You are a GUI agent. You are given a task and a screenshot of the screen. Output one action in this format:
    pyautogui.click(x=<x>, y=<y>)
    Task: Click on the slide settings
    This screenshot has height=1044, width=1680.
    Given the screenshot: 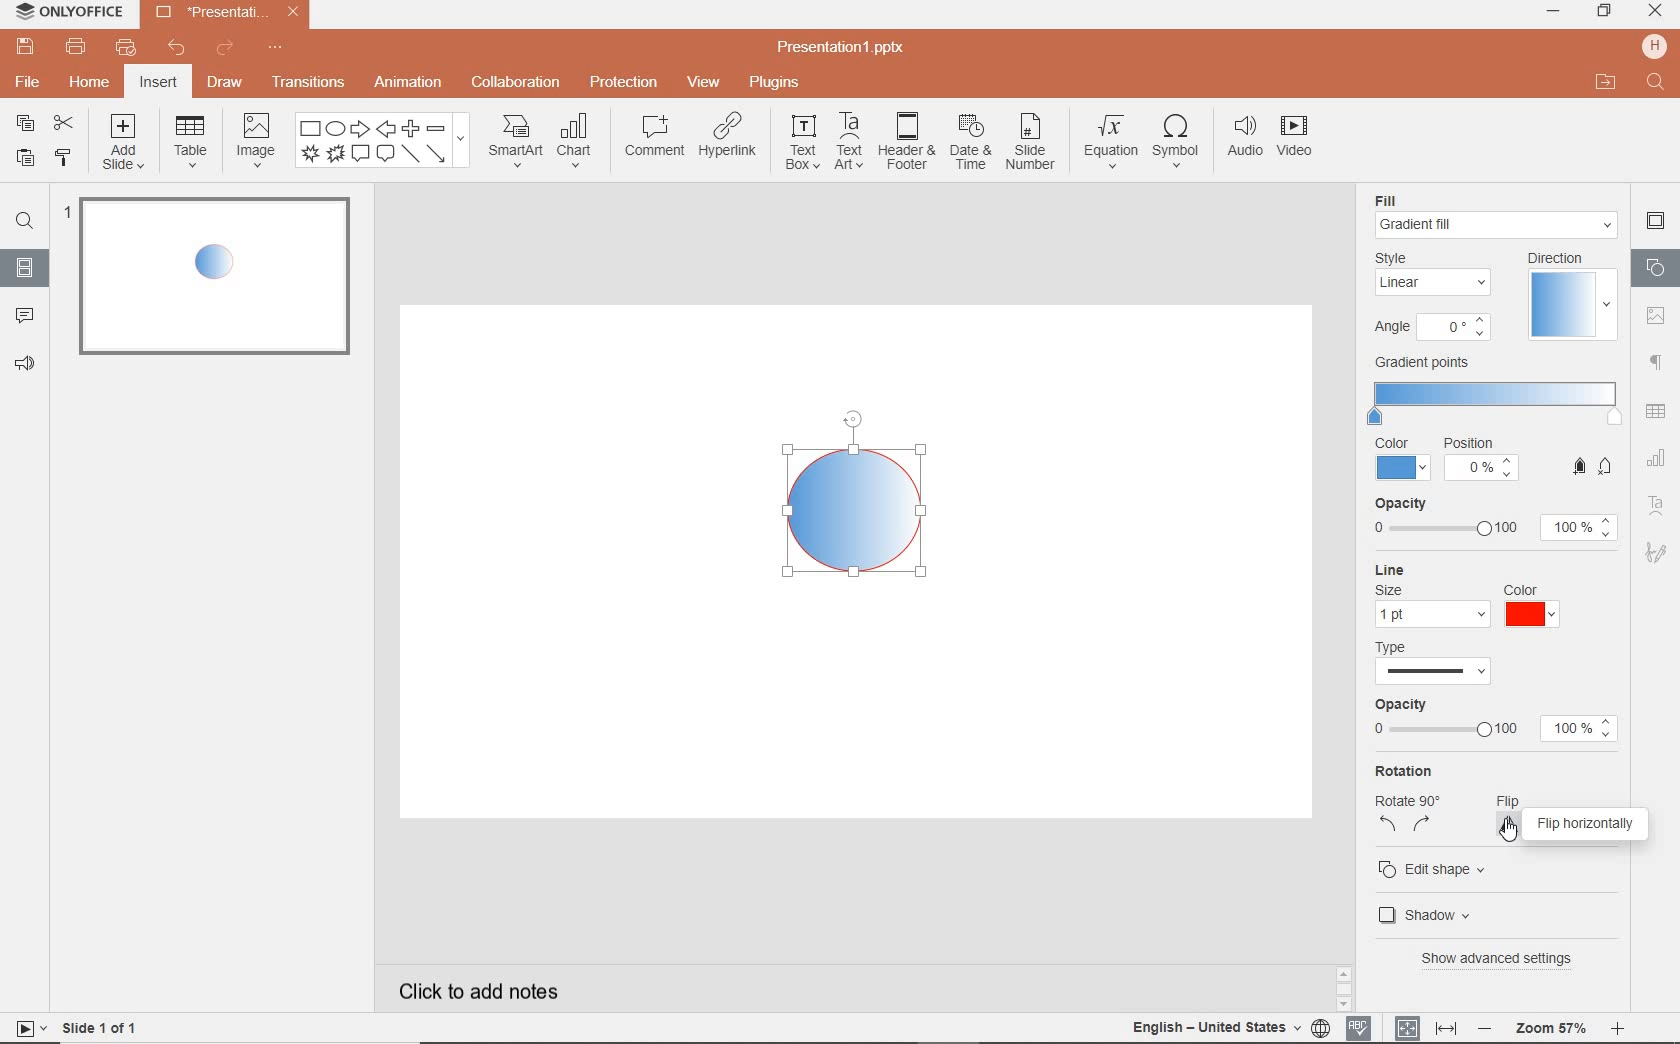 What is the action you would take?
    pyautogui.click(x=1655, y=221)
    